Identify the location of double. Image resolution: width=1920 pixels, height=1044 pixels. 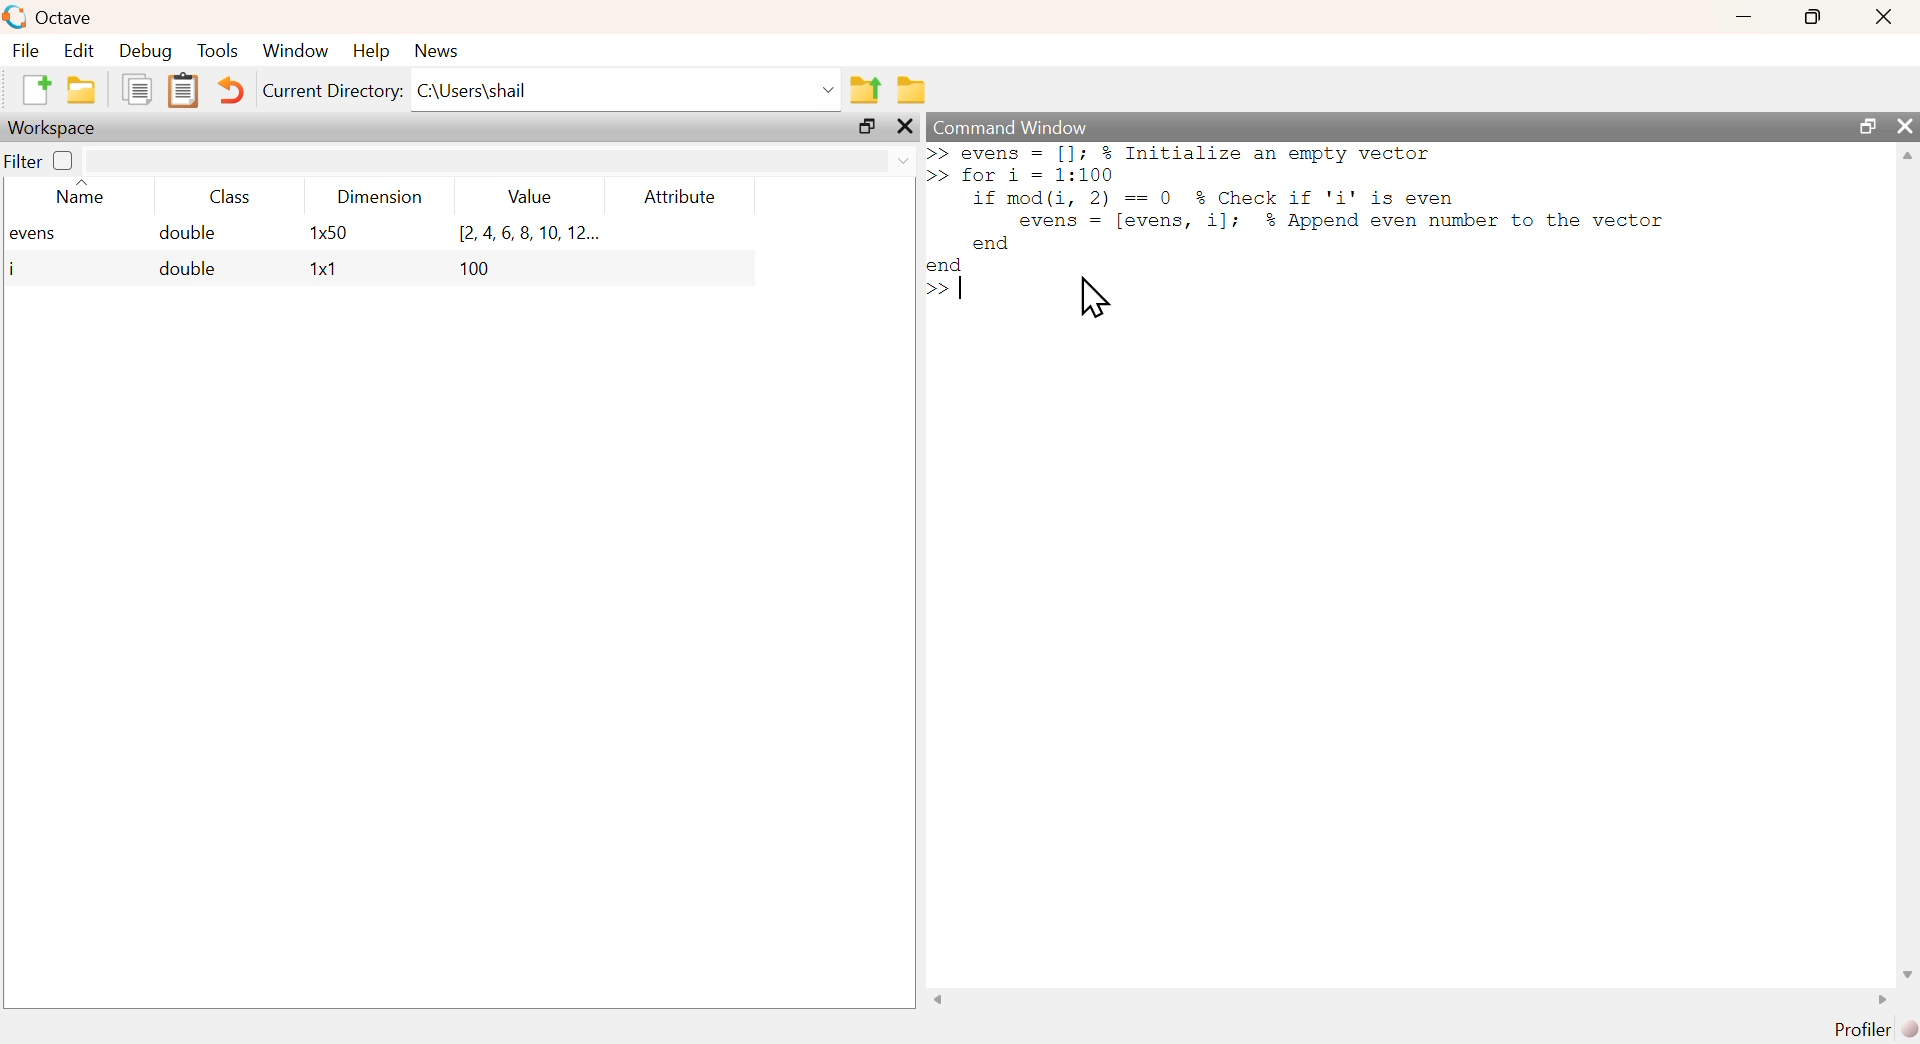
(193, 234).